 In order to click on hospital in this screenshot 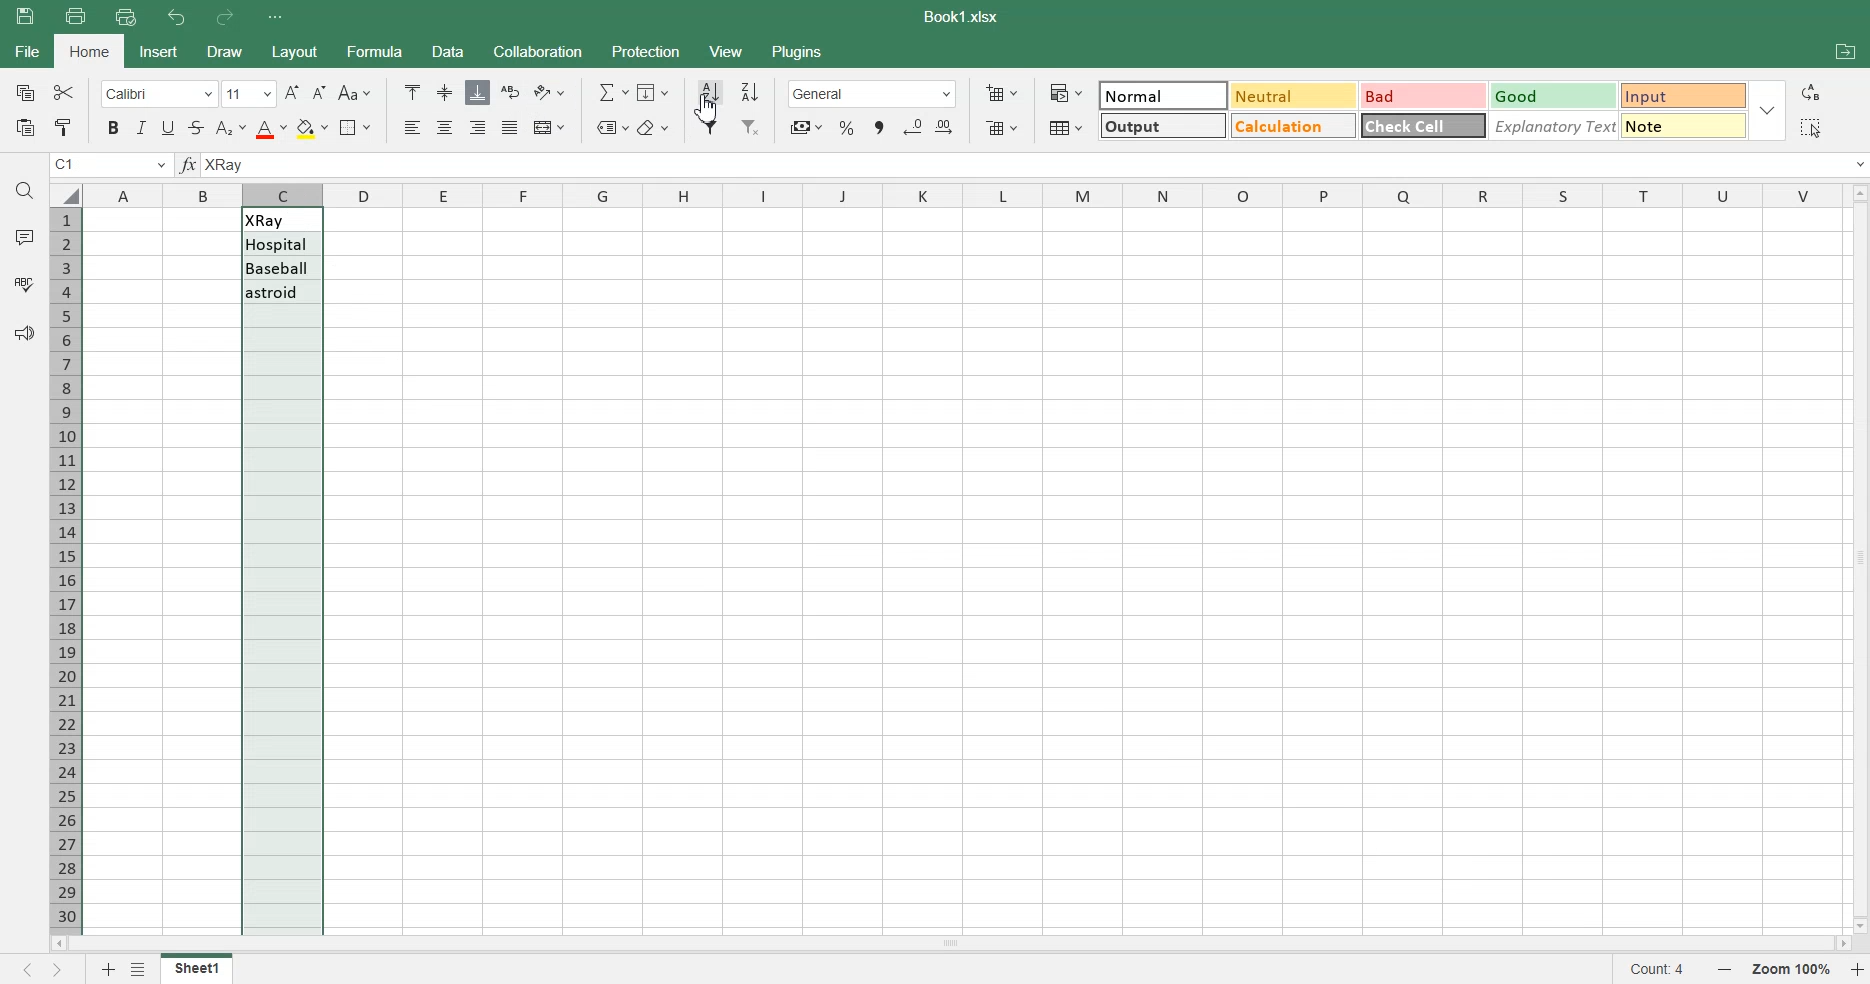, I will do `click(280, 245)`.